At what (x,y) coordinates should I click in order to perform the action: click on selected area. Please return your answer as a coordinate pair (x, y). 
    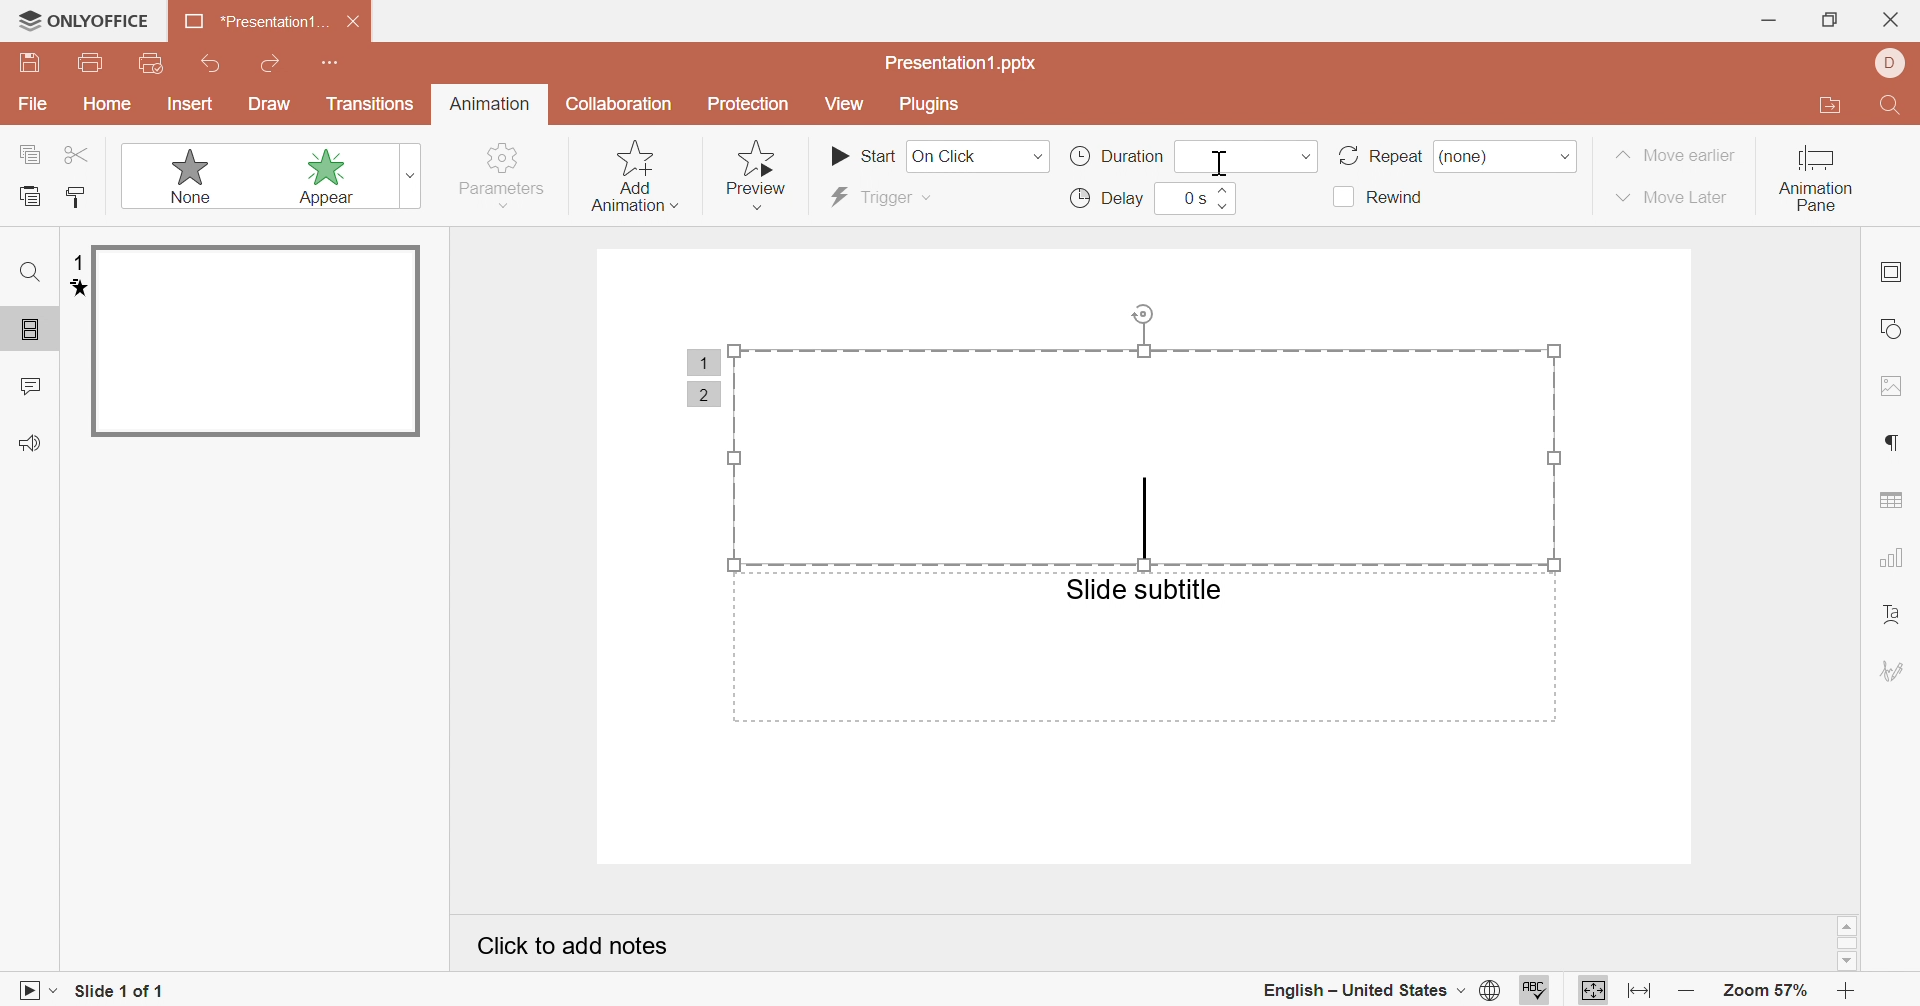
    Looking at the image, I should click on (1139, 433).